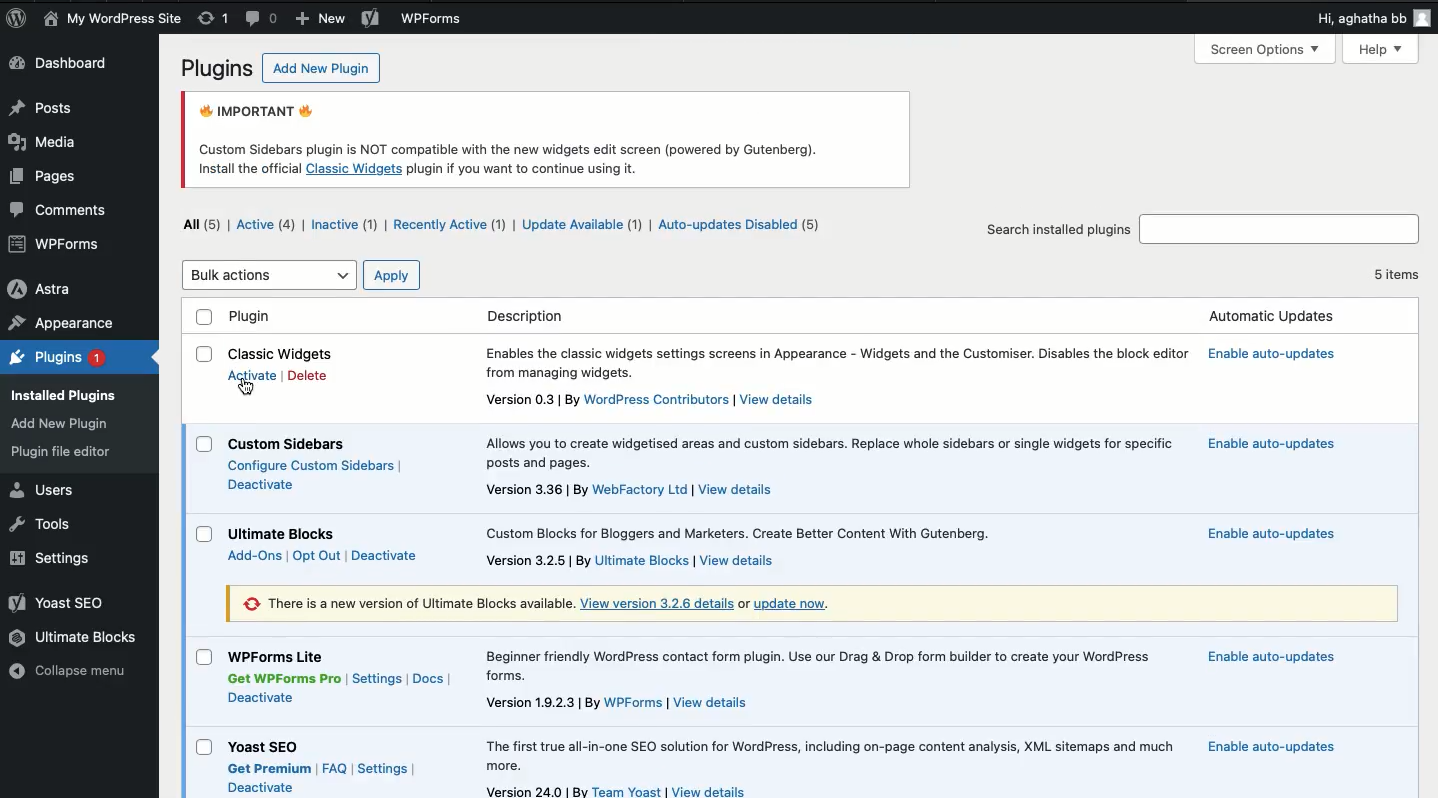  Describe the element at coordinates (261, 483) in the screenshot. I see `Deactive` at that location.